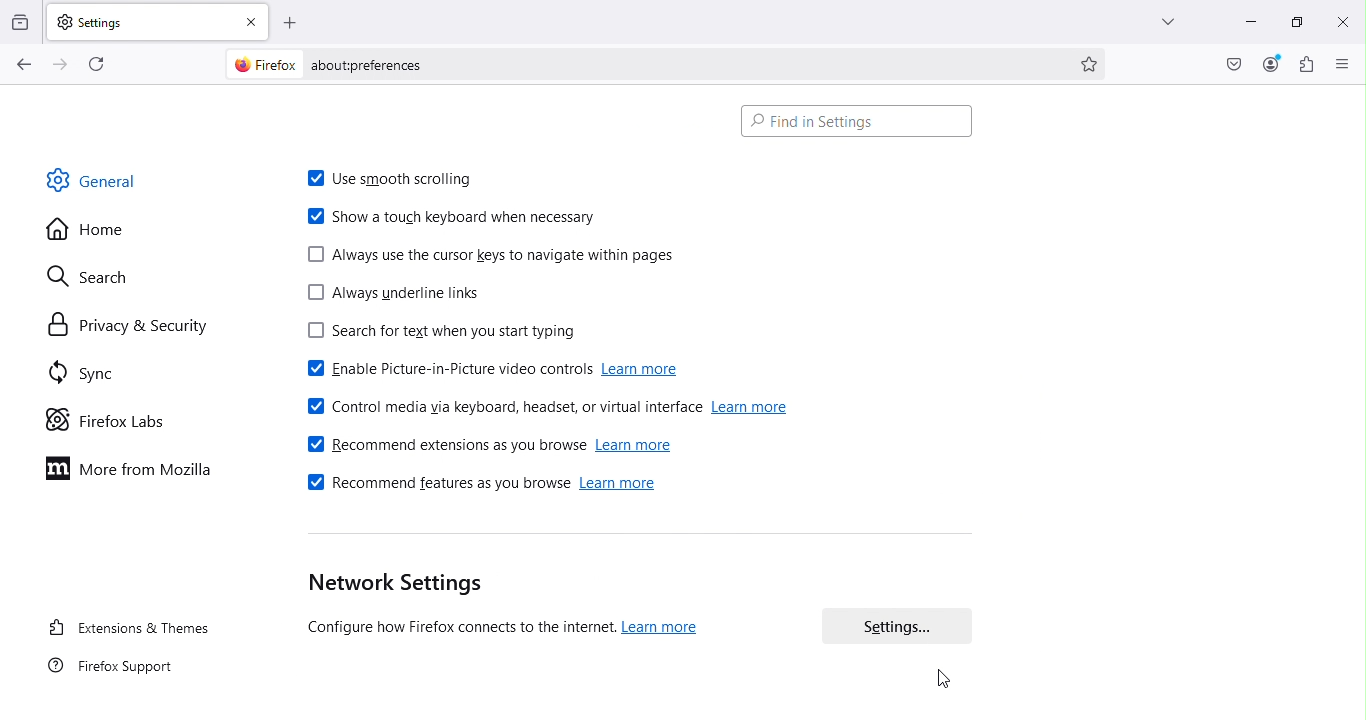 Image resolution: width=1366 pixels, height=720 pixels. I want to click on Extensions, so click(1304, 65).